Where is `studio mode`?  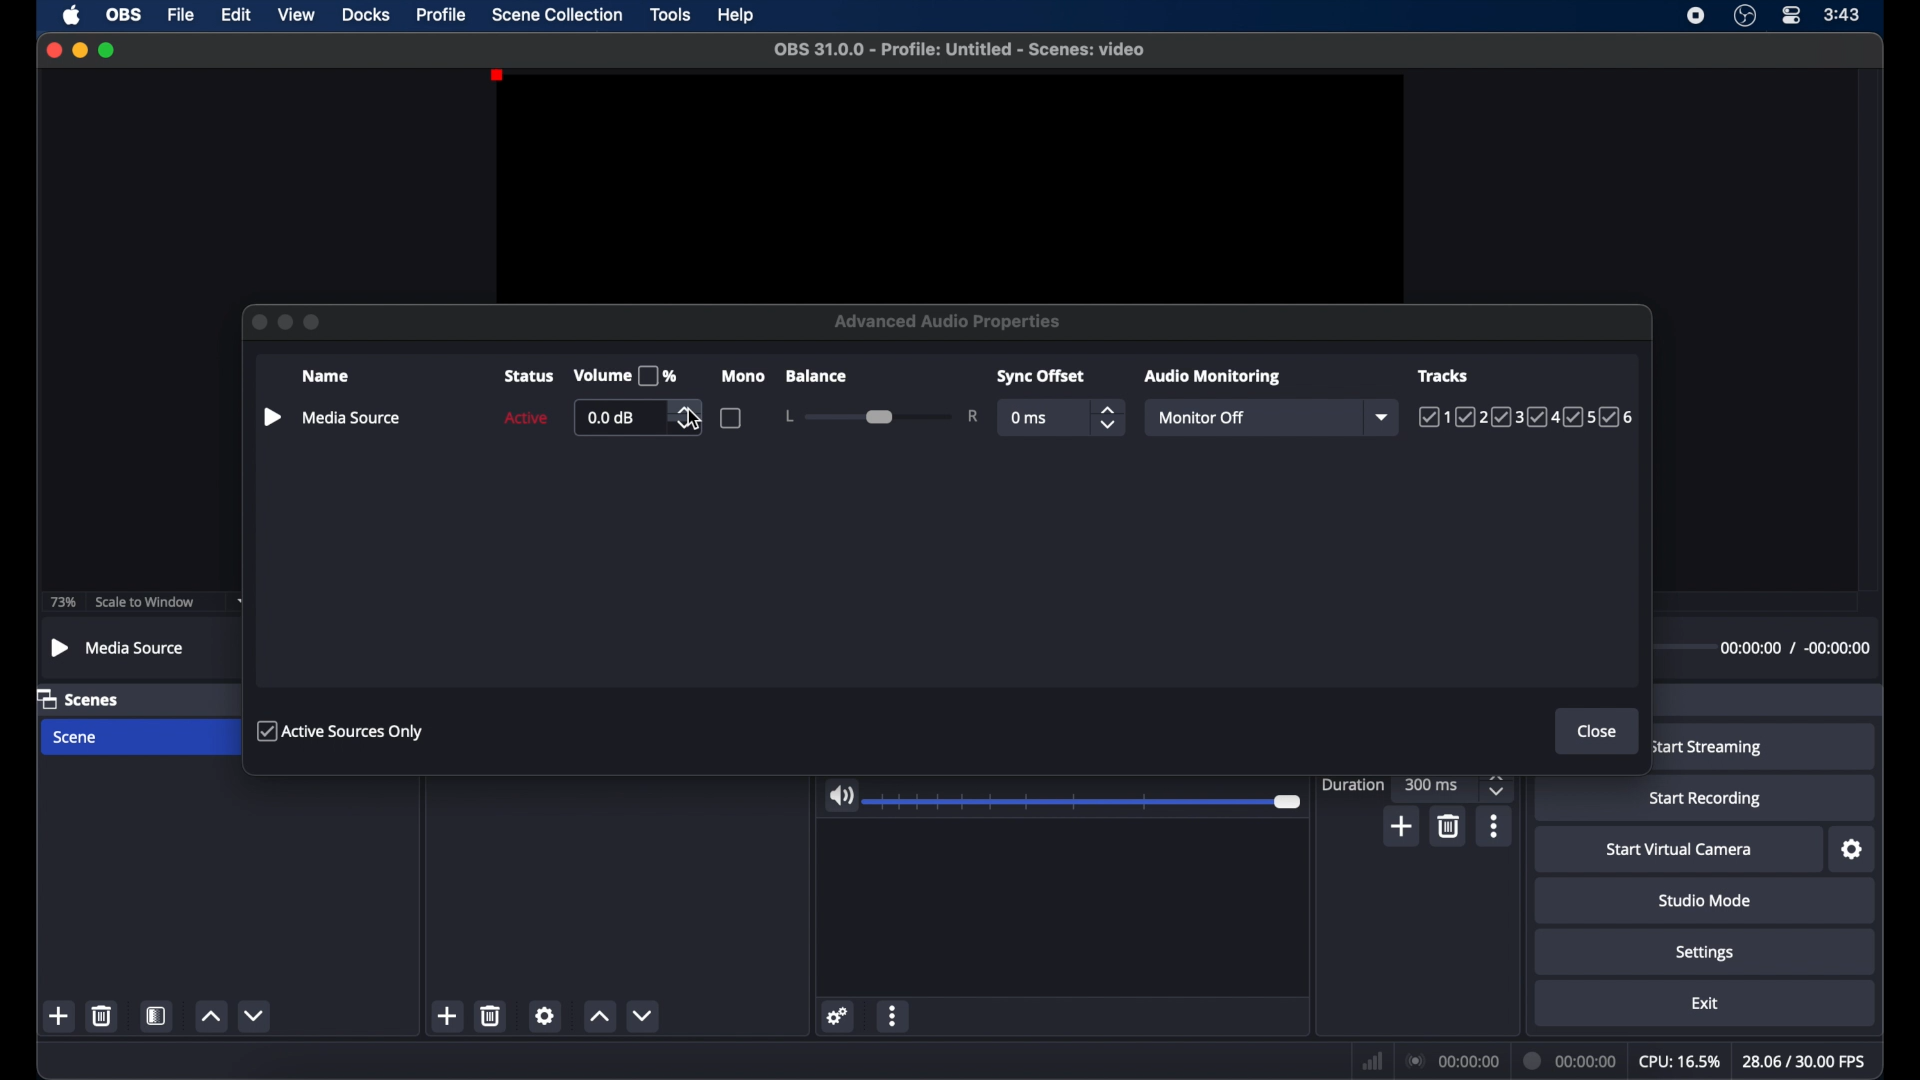
studio mode is located at coordinates (1706, 901).